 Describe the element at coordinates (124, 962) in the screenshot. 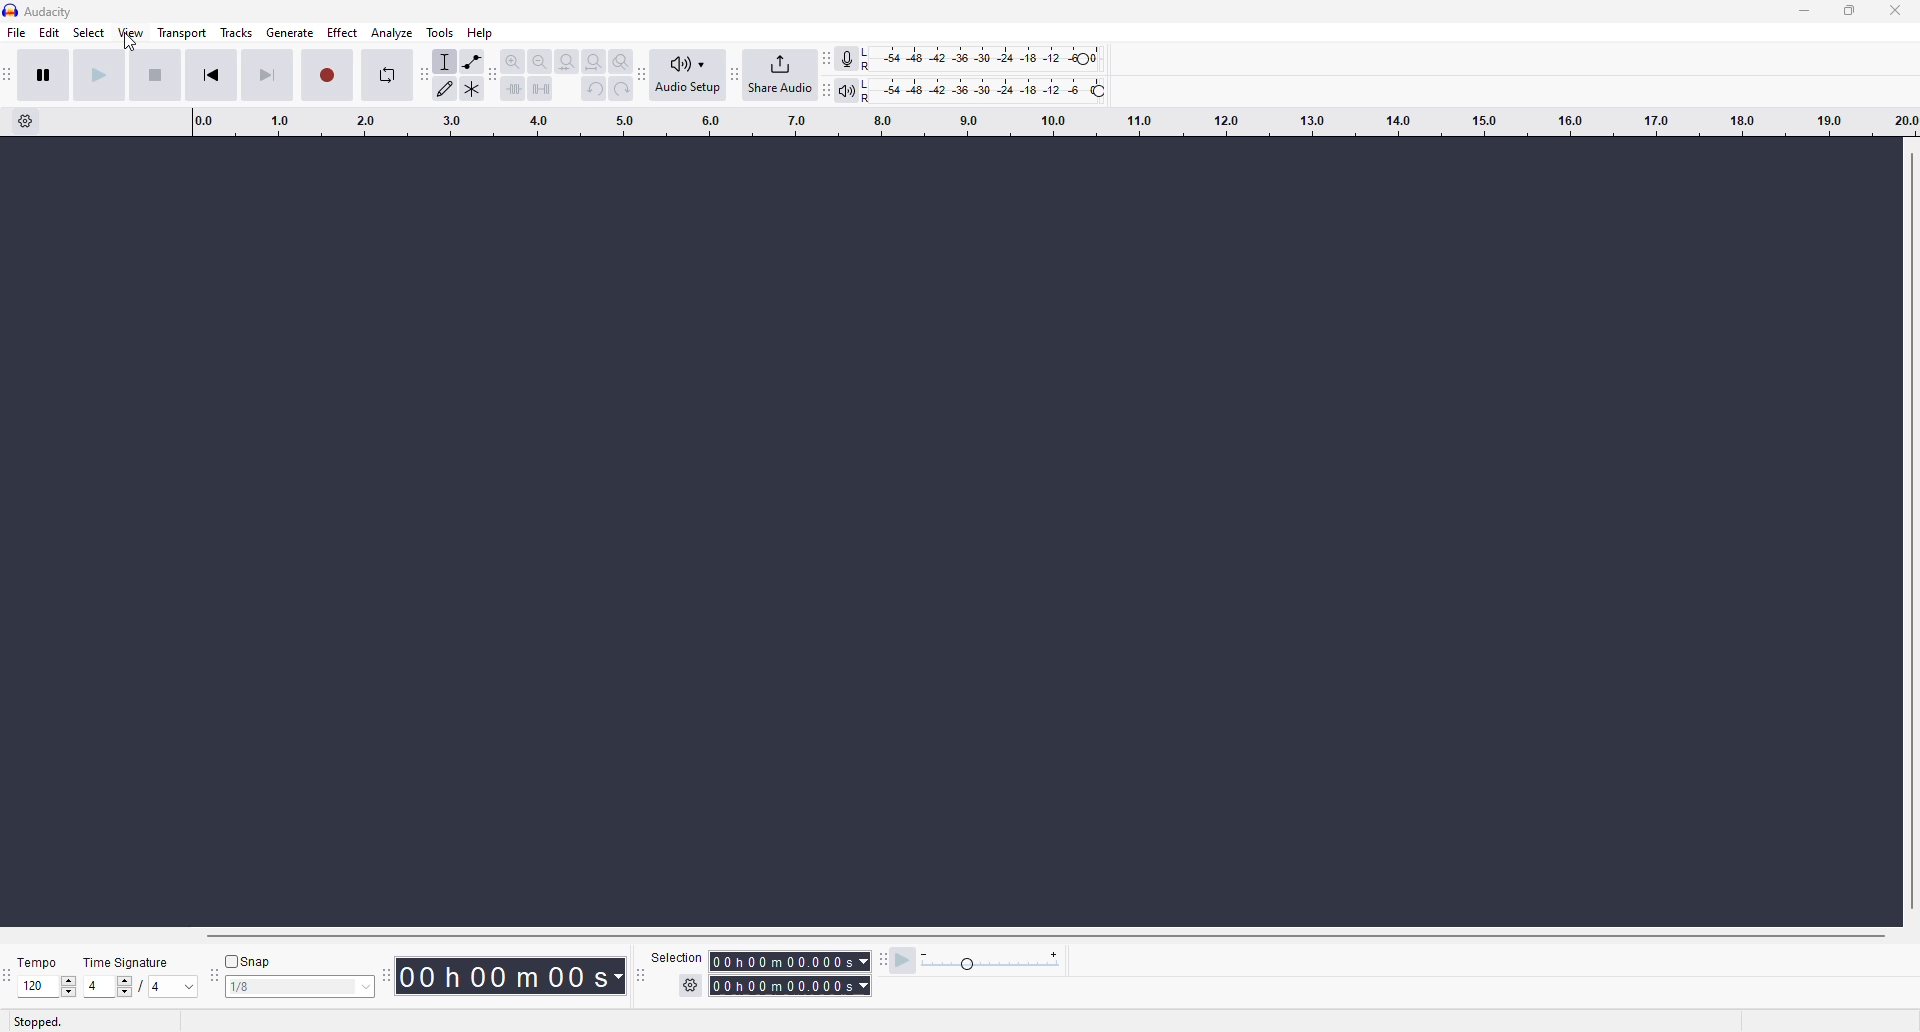

I see `time signature` at that location.